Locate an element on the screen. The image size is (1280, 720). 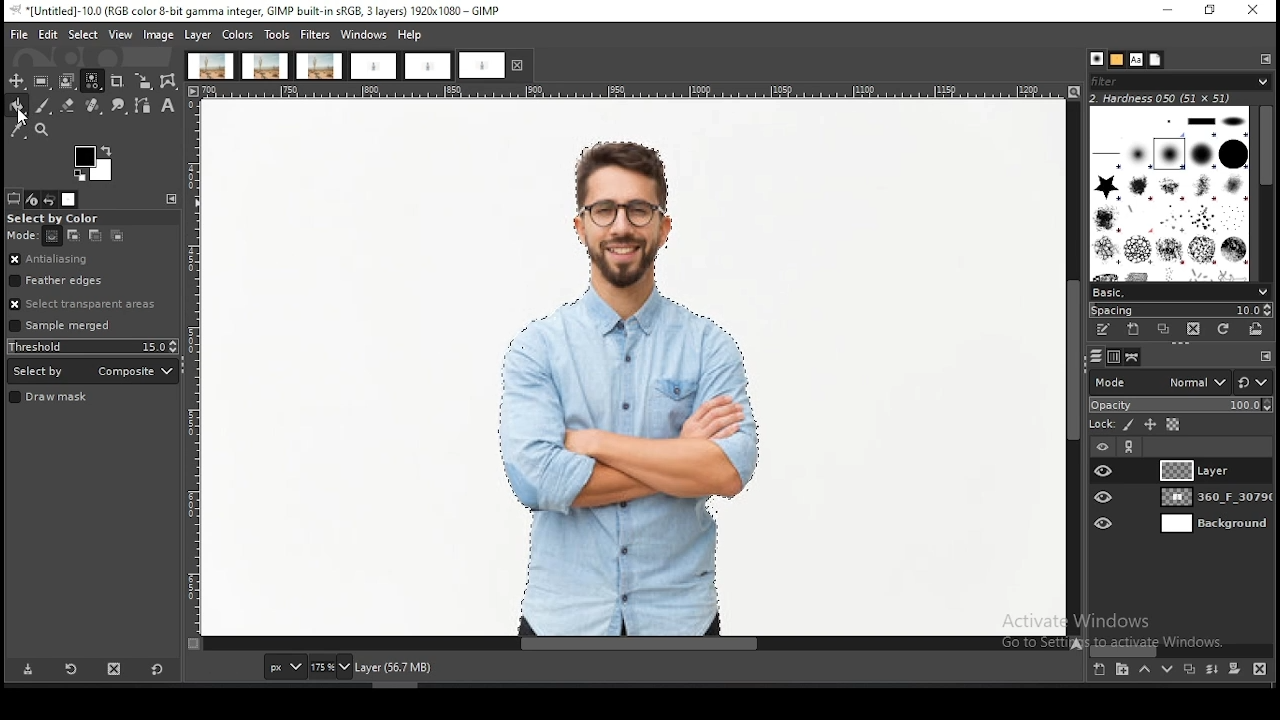
open brush as image is located at coordinates (1255, 329).